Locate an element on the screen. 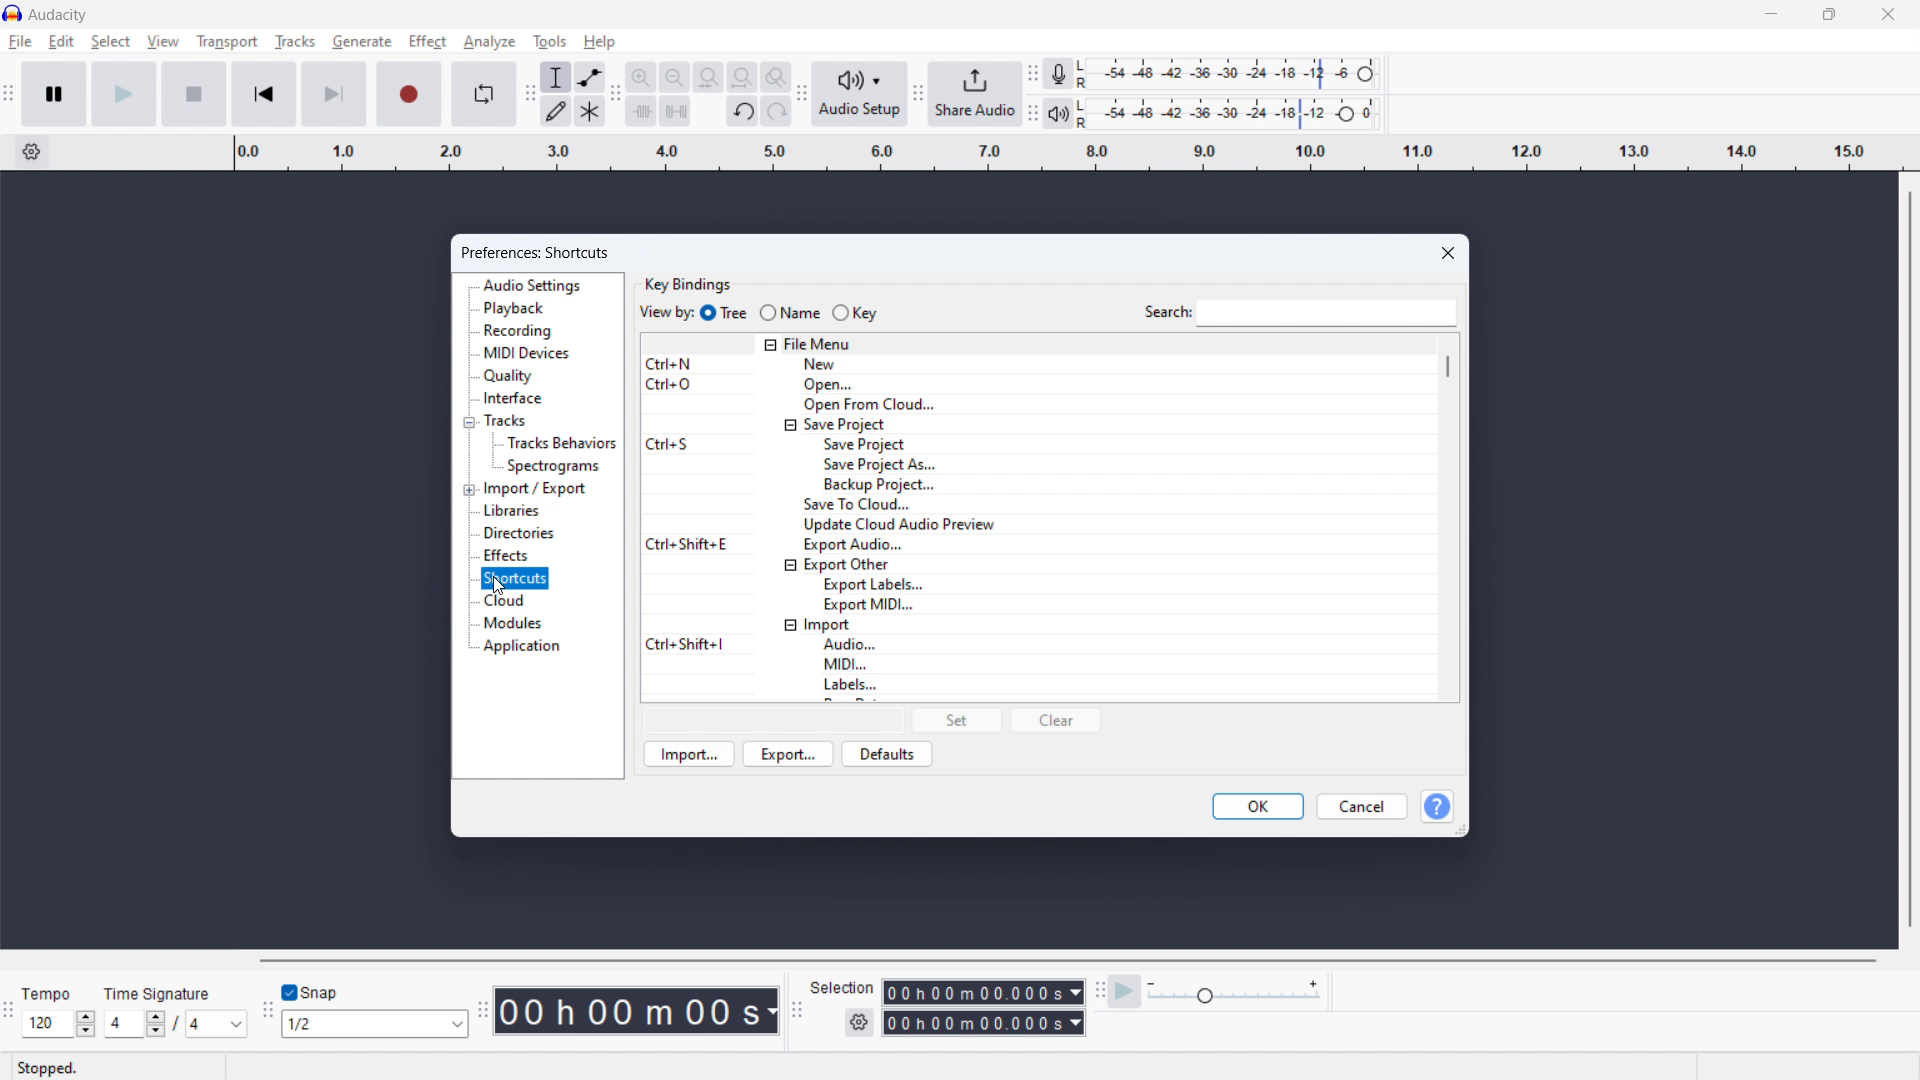 Image resolution: width=1920 pixels, height=1080 pixels. preferences: shortcuts is located at coordinates (536, 252).